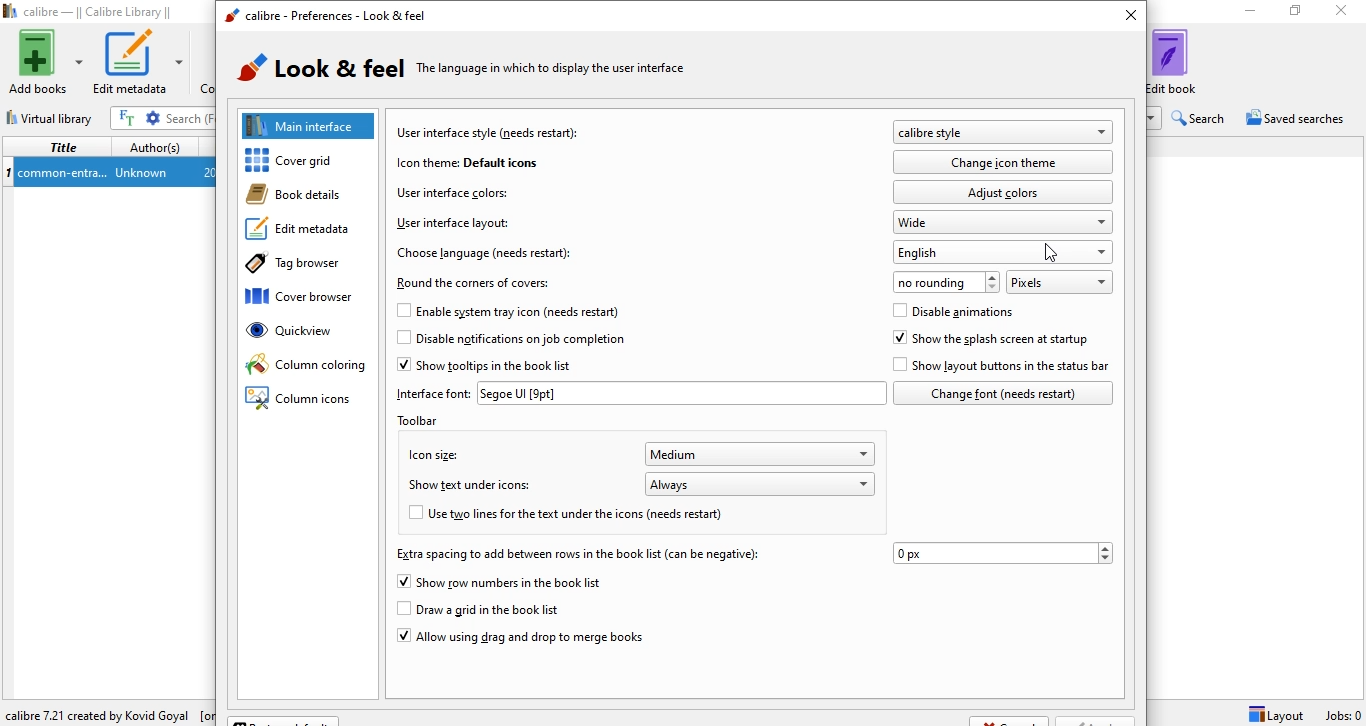 The image size is (1366, 726). I want to click on show text under icons, so click(474, 487).